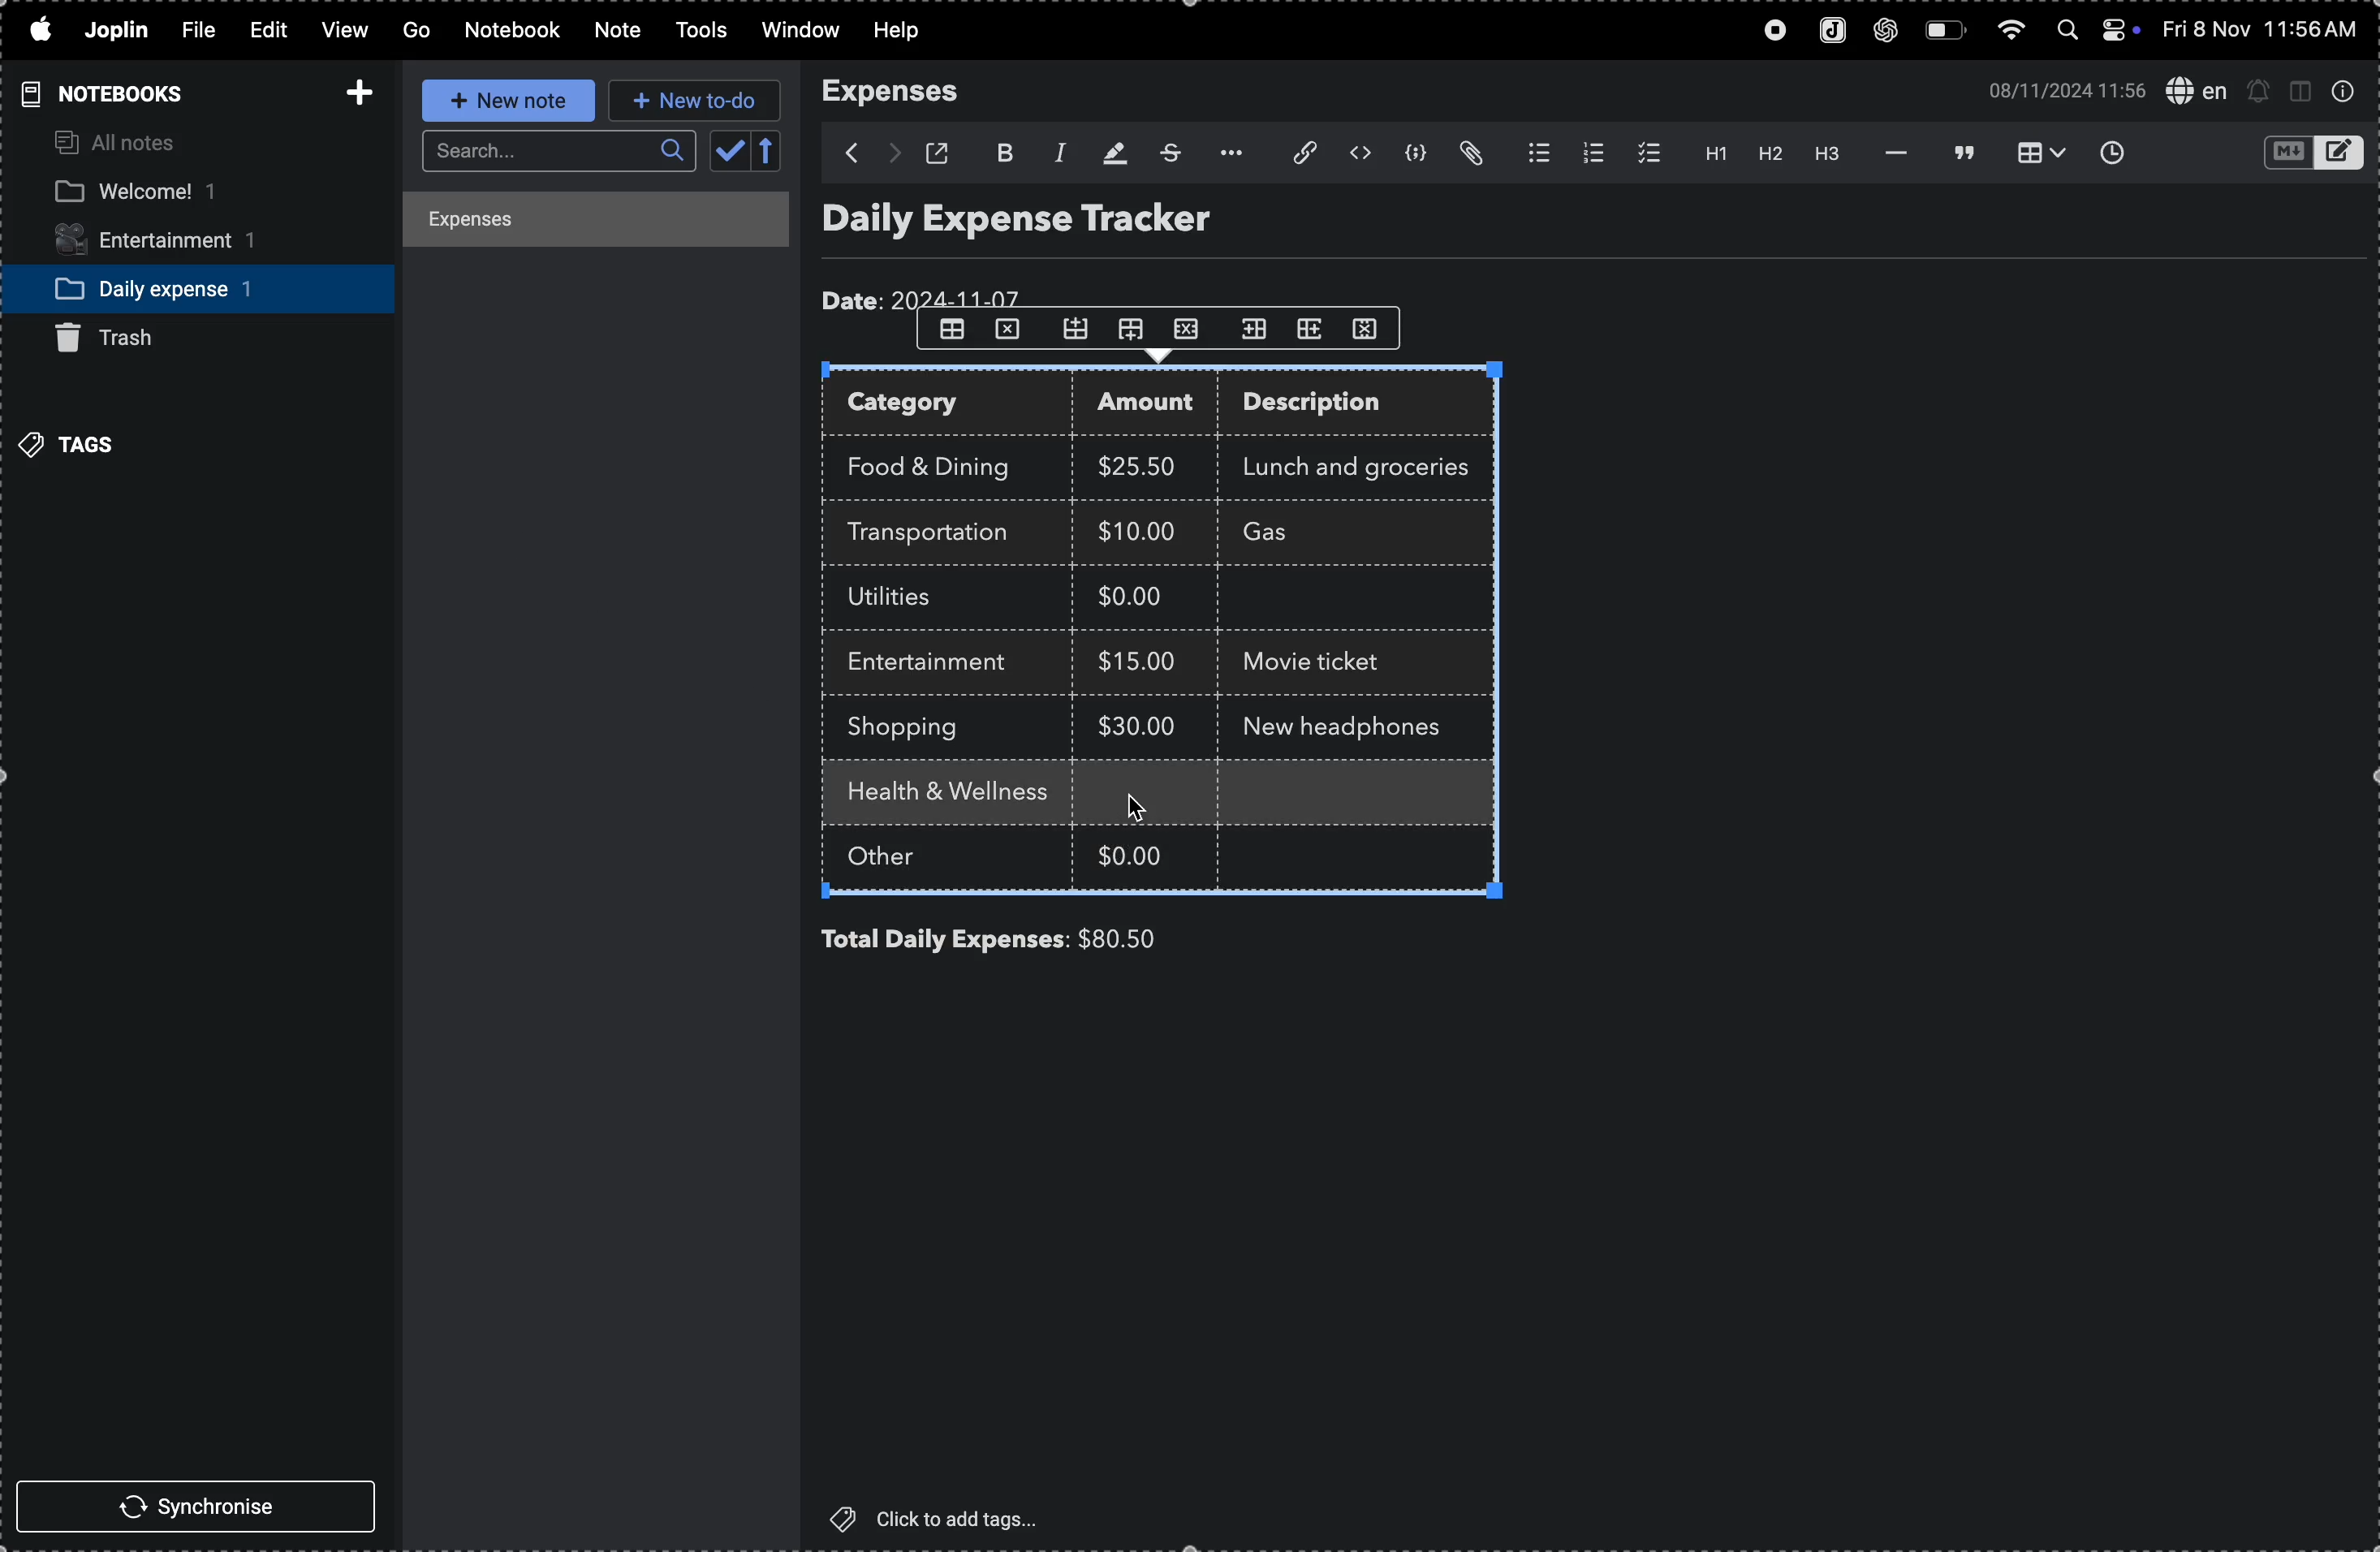 This screenshot has height=1552, width=2380. What do you see at coordinates (259, 28) in the screenshot?
I see `edit` at bounding box center [259, 28].